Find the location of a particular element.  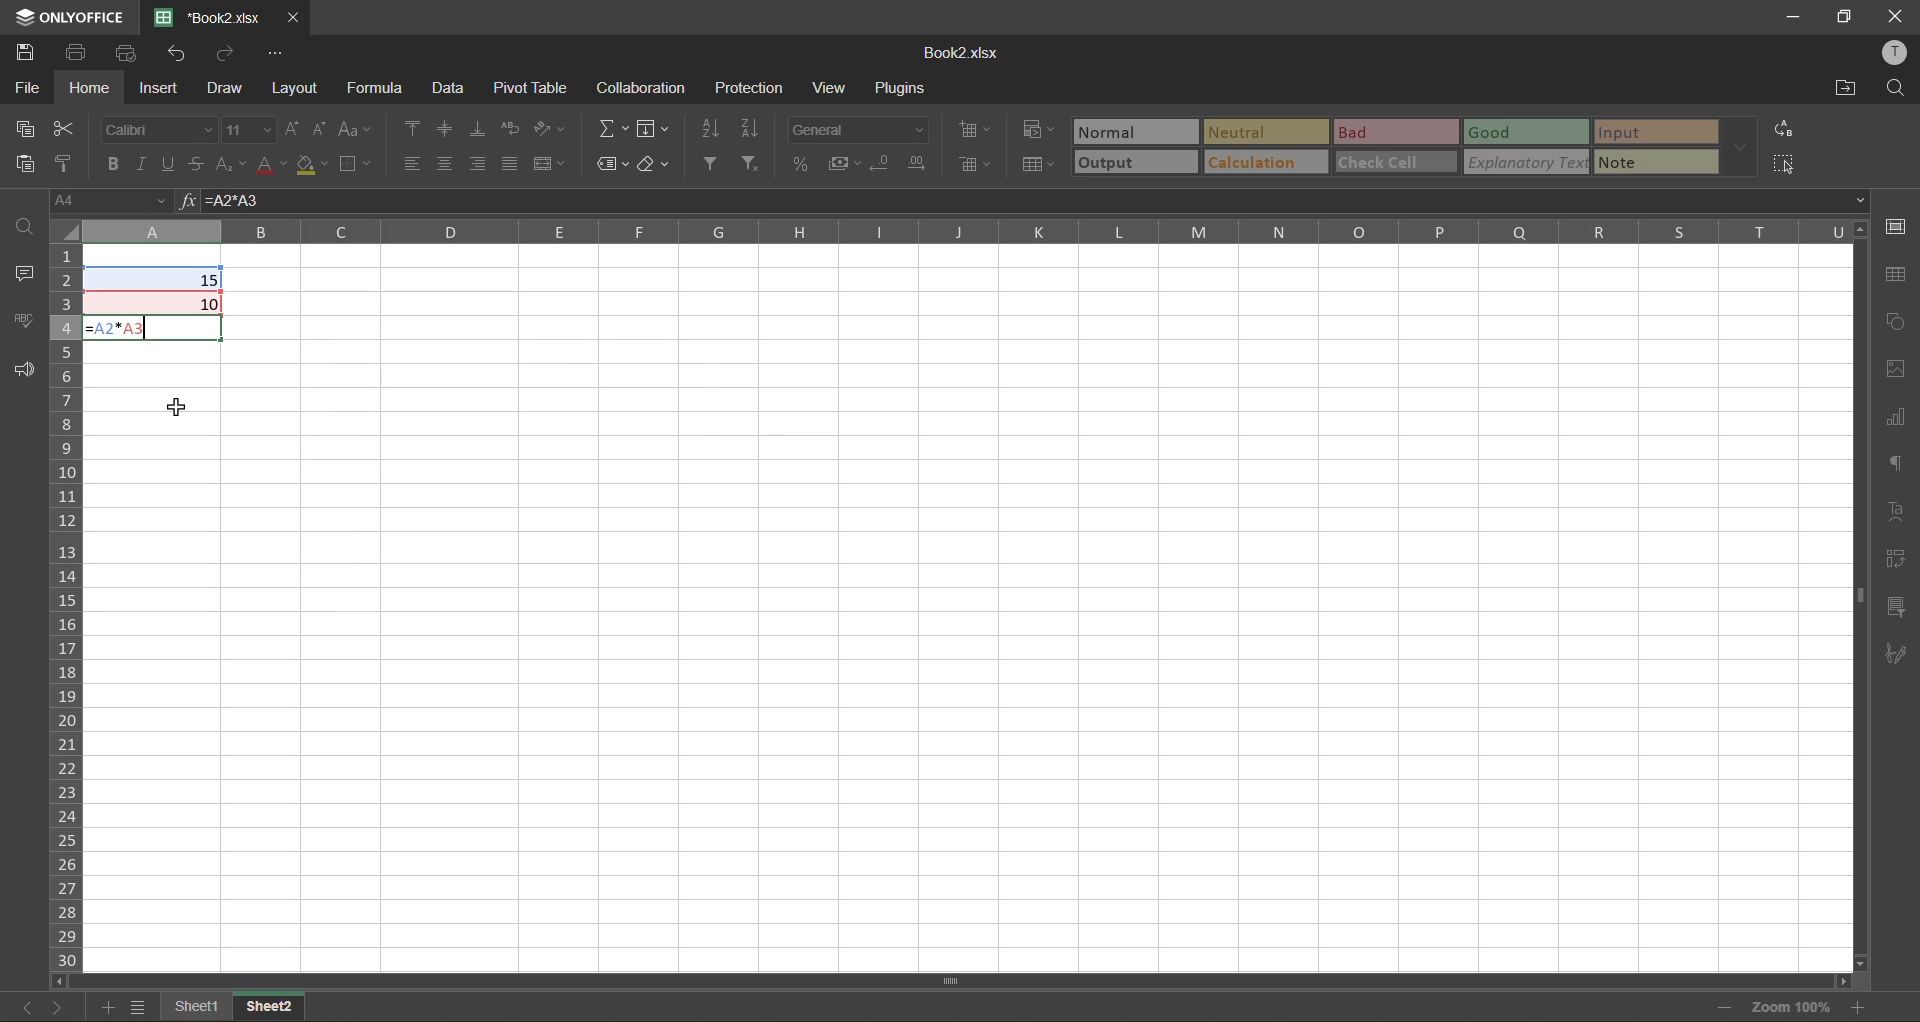

normal is located at coordinates (1131, 132).